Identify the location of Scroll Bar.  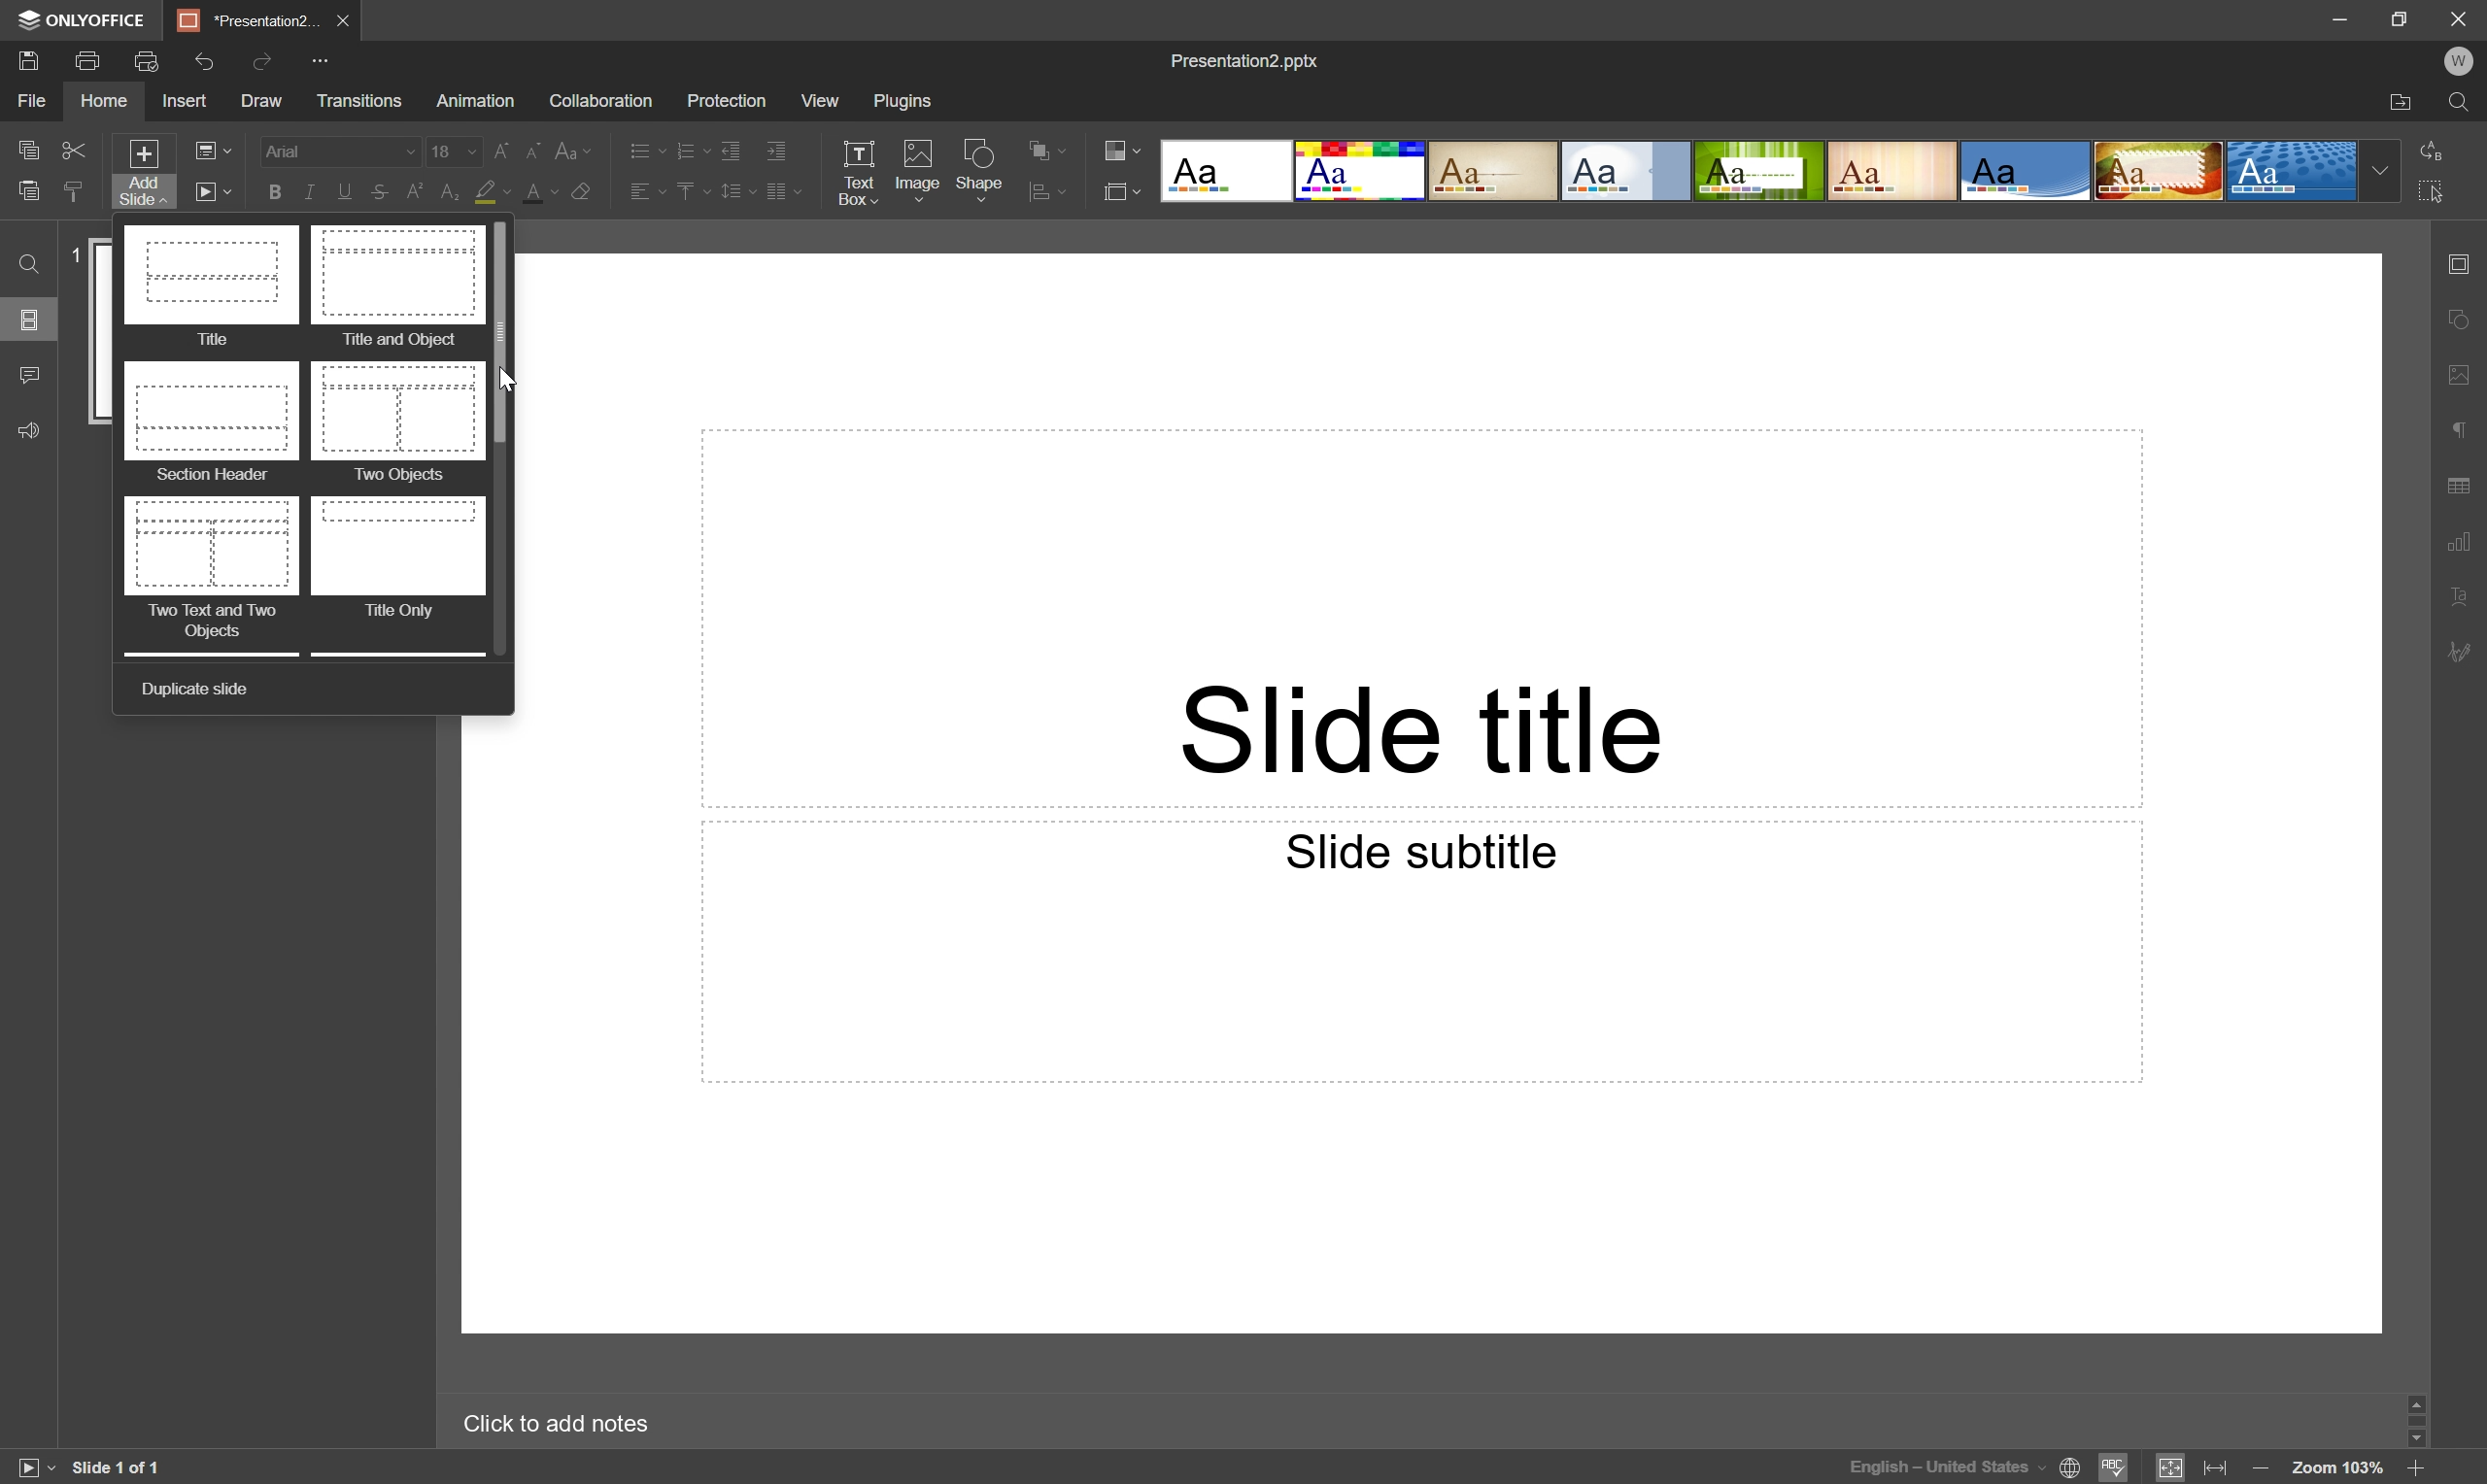
(502, 332).